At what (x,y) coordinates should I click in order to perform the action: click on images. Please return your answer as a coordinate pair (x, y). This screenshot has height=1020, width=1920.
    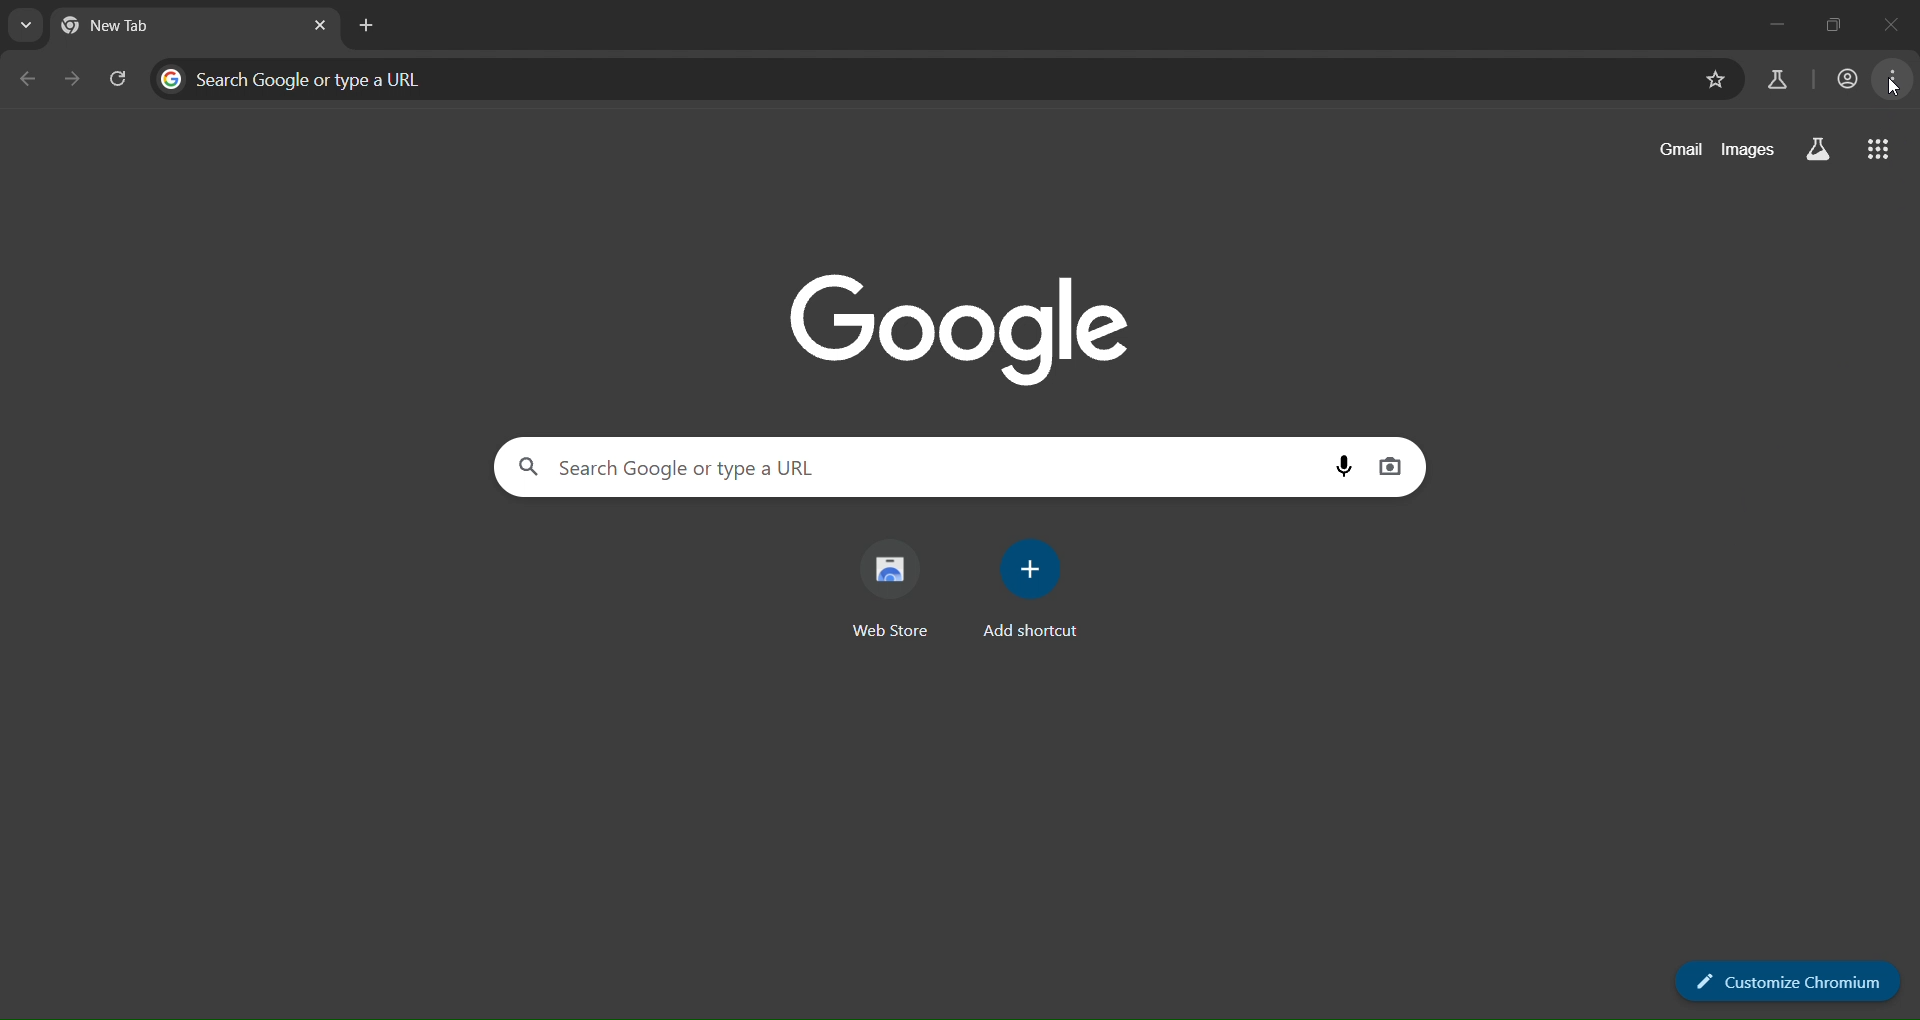
    Looking at the image, I should click on (1748, 149).